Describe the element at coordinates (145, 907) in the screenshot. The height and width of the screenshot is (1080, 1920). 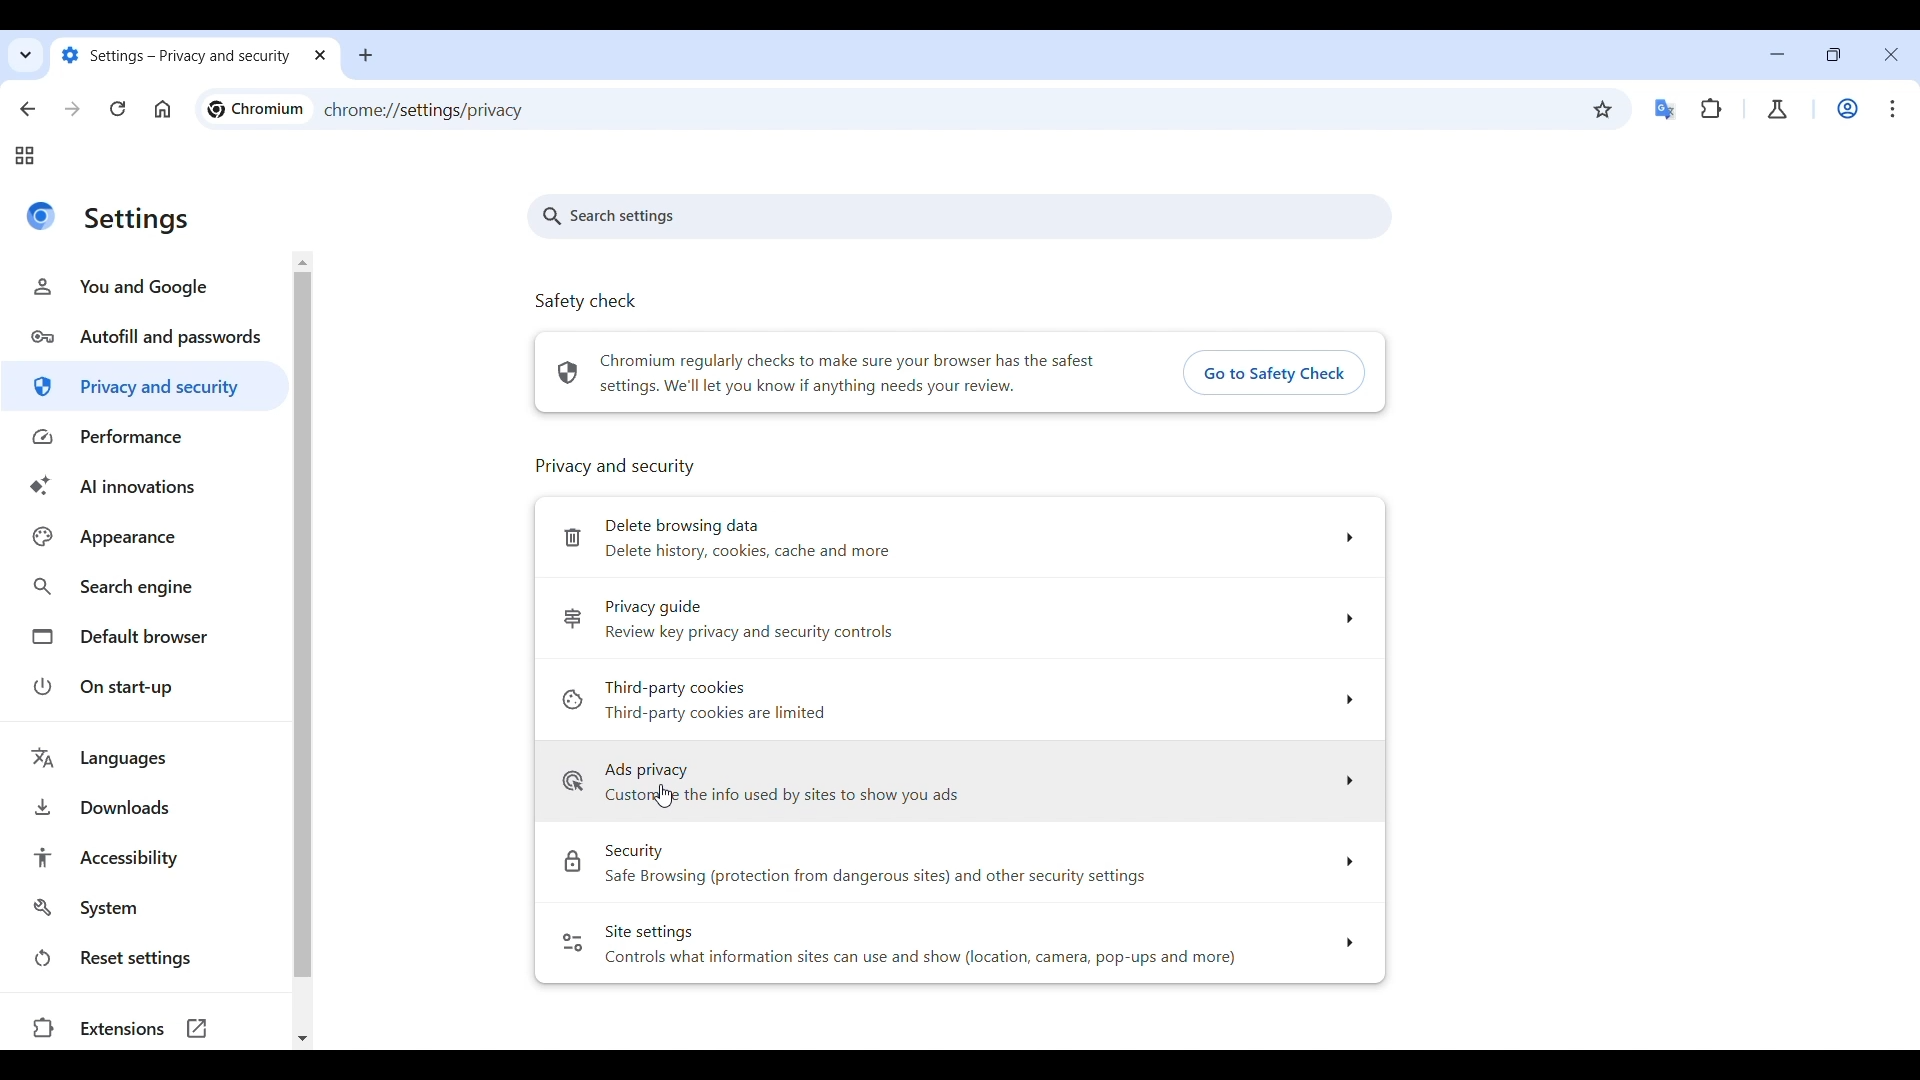
I see `System` at that location.